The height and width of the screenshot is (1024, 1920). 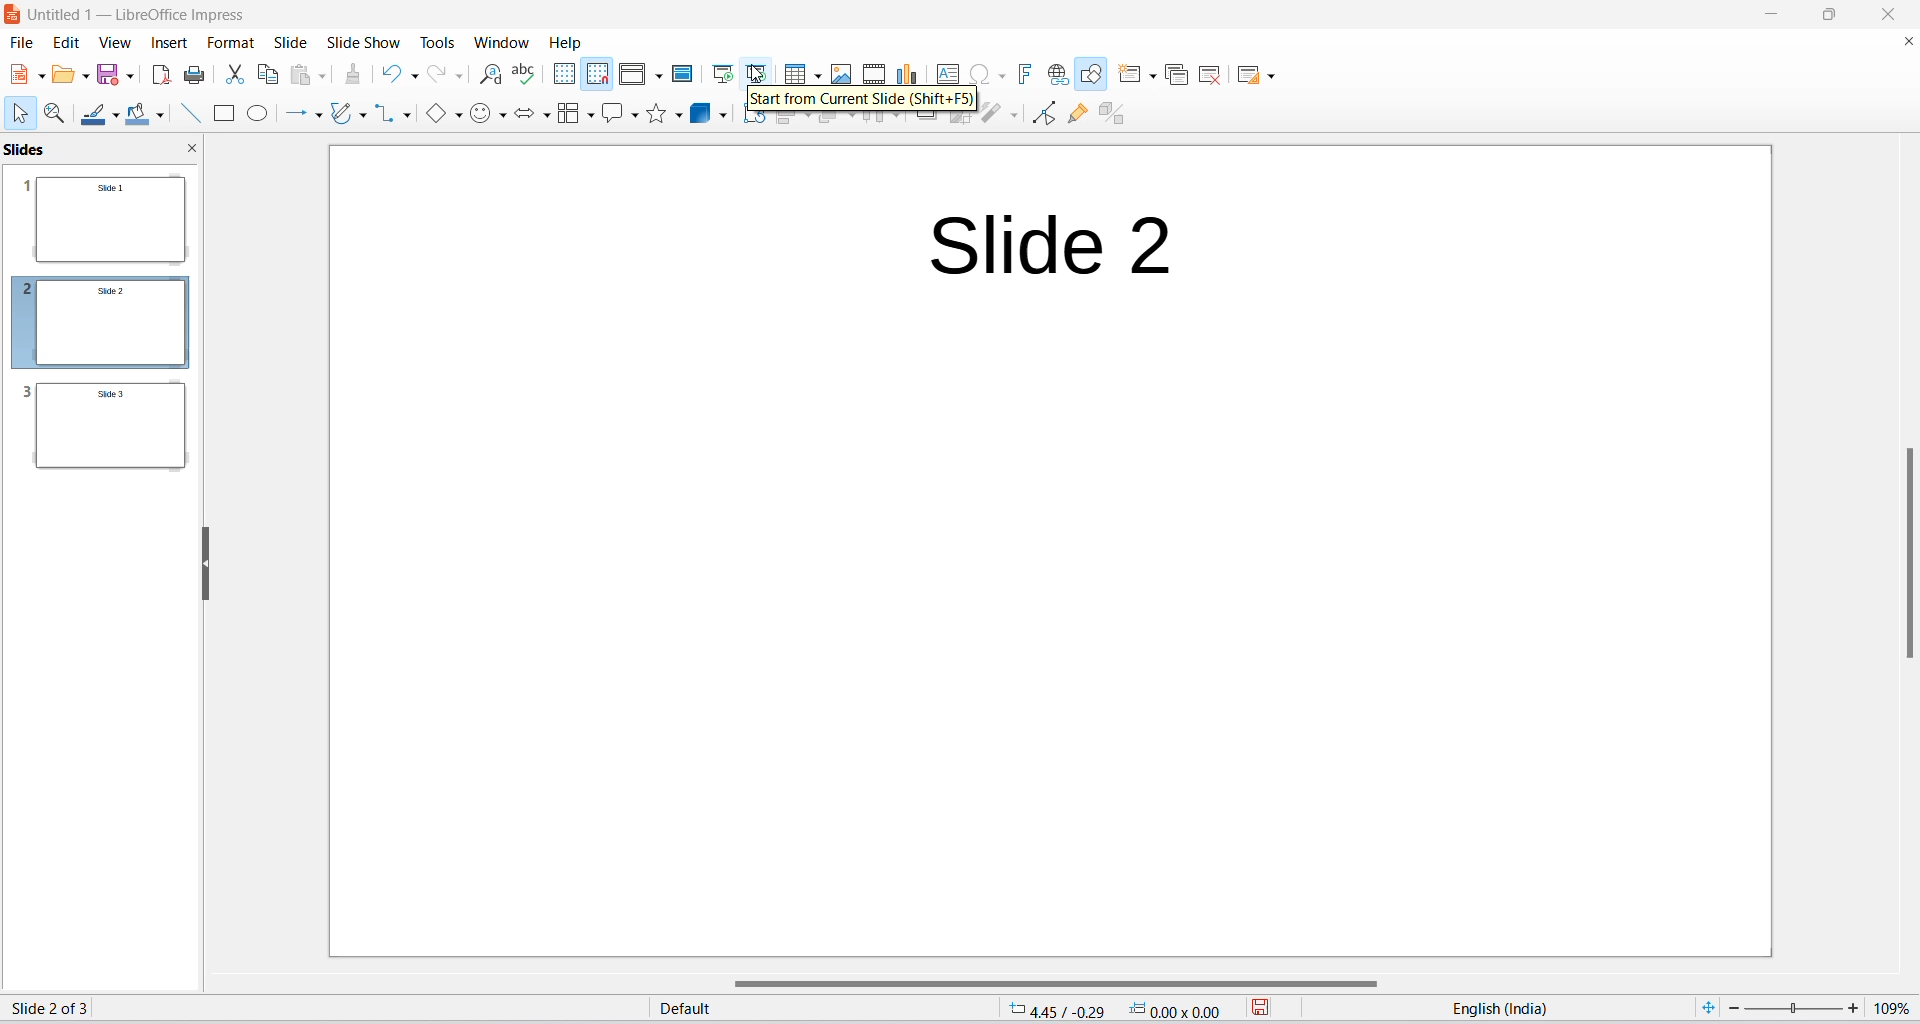 I want to click on ellipse, so click(x=261, y=112).